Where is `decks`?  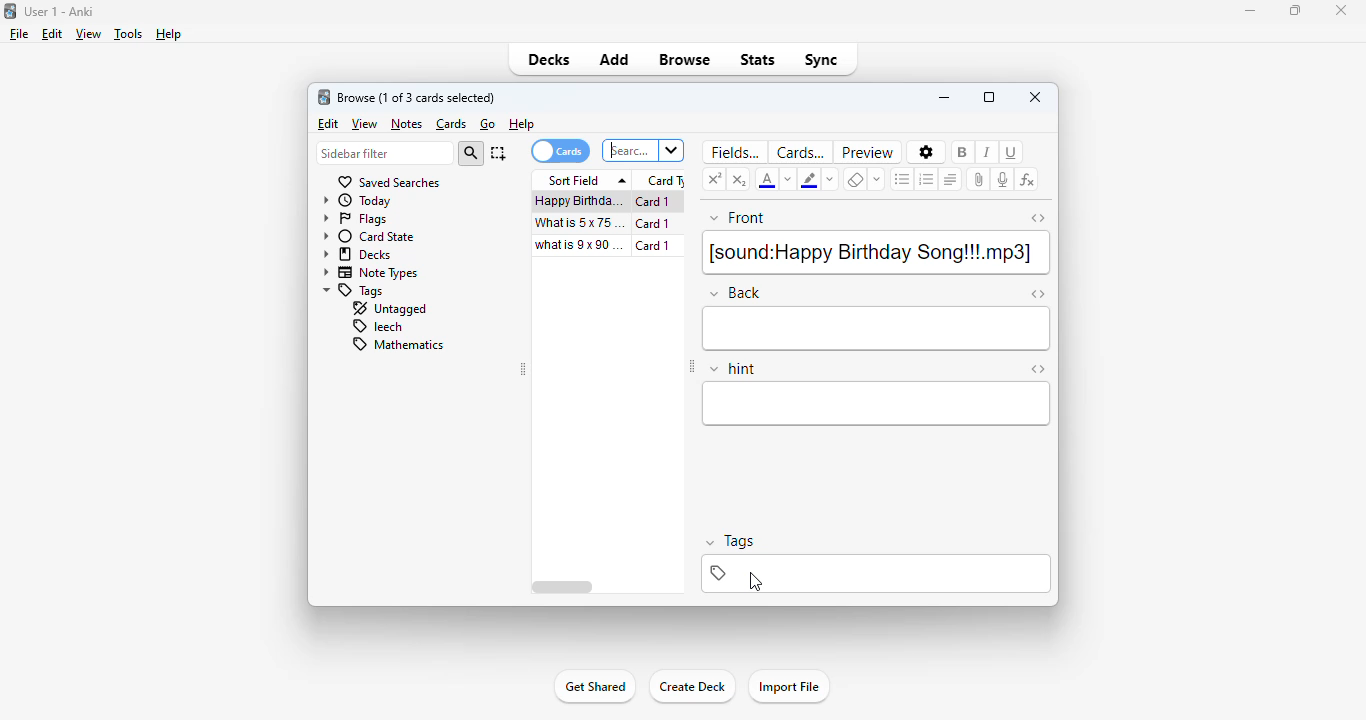
decks is located at coordinates (357, 255).